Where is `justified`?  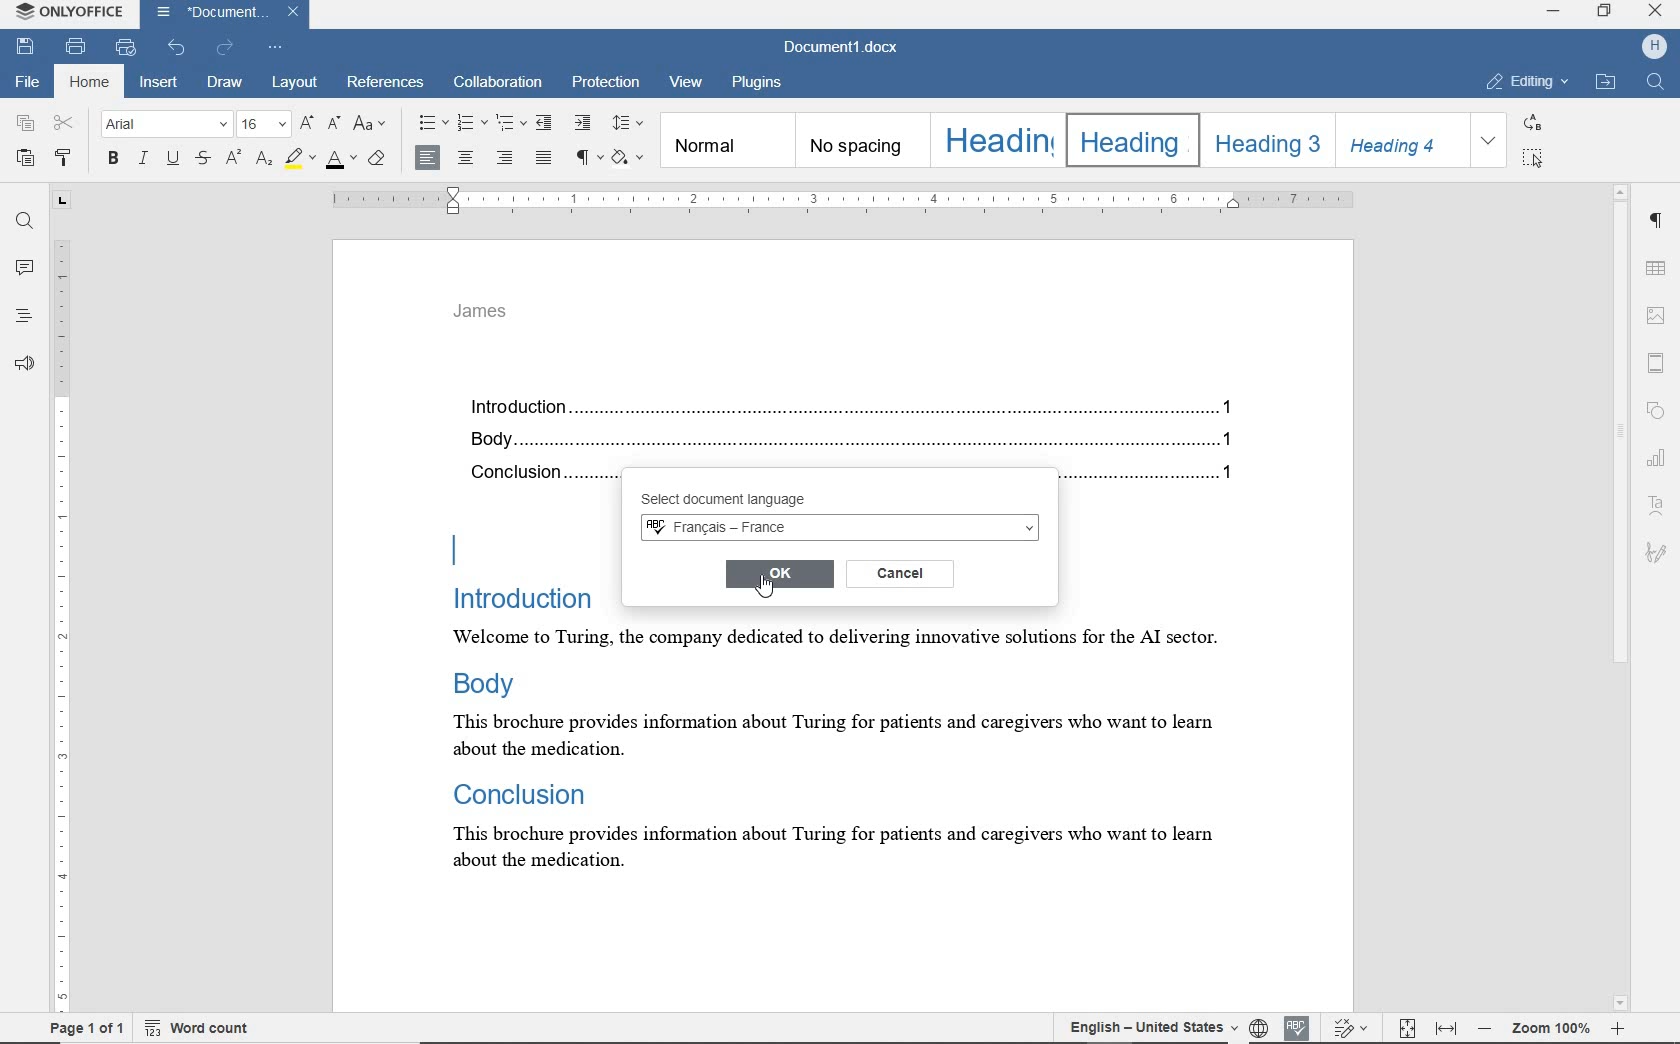
justified is located at coordinates (545, 159).